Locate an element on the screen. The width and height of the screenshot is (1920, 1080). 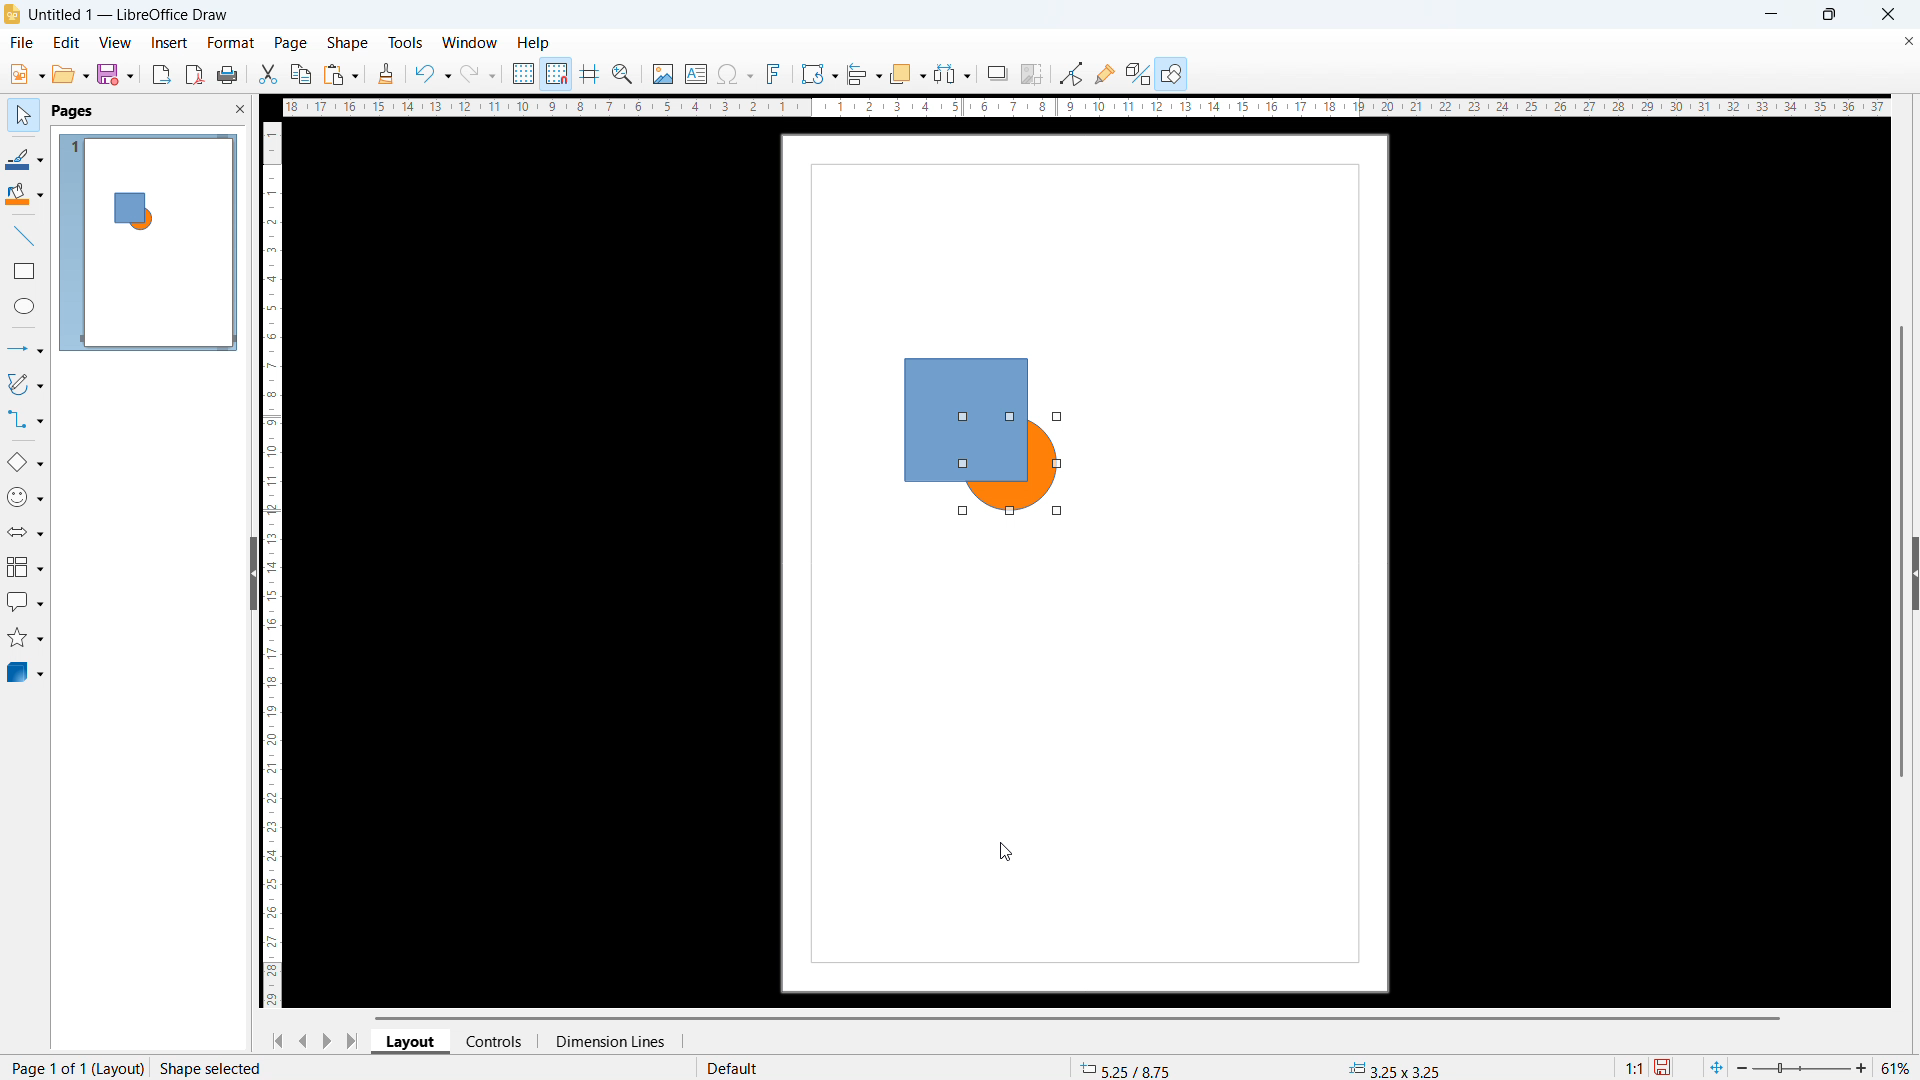
Format  is located at coordinates (232, 43).